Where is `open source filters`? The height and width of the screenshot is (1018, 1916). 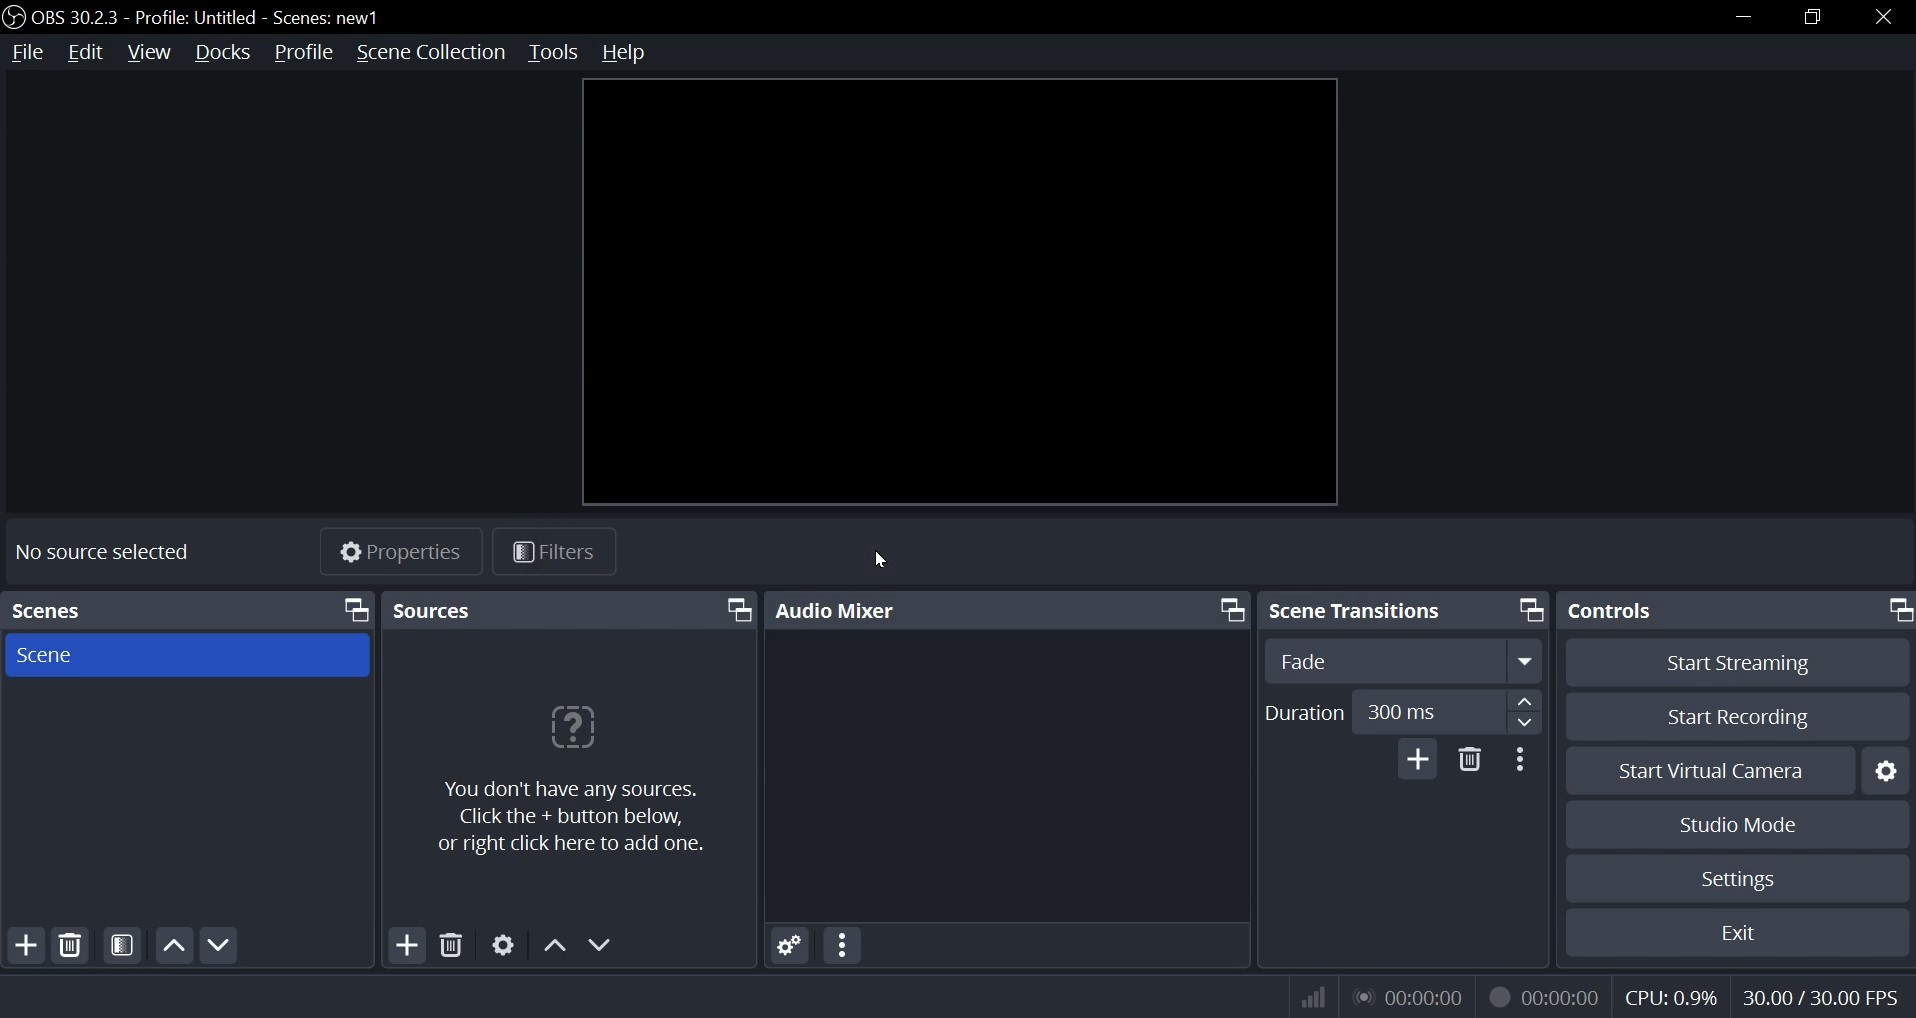
open source filters is located at coordinates (121, 945).